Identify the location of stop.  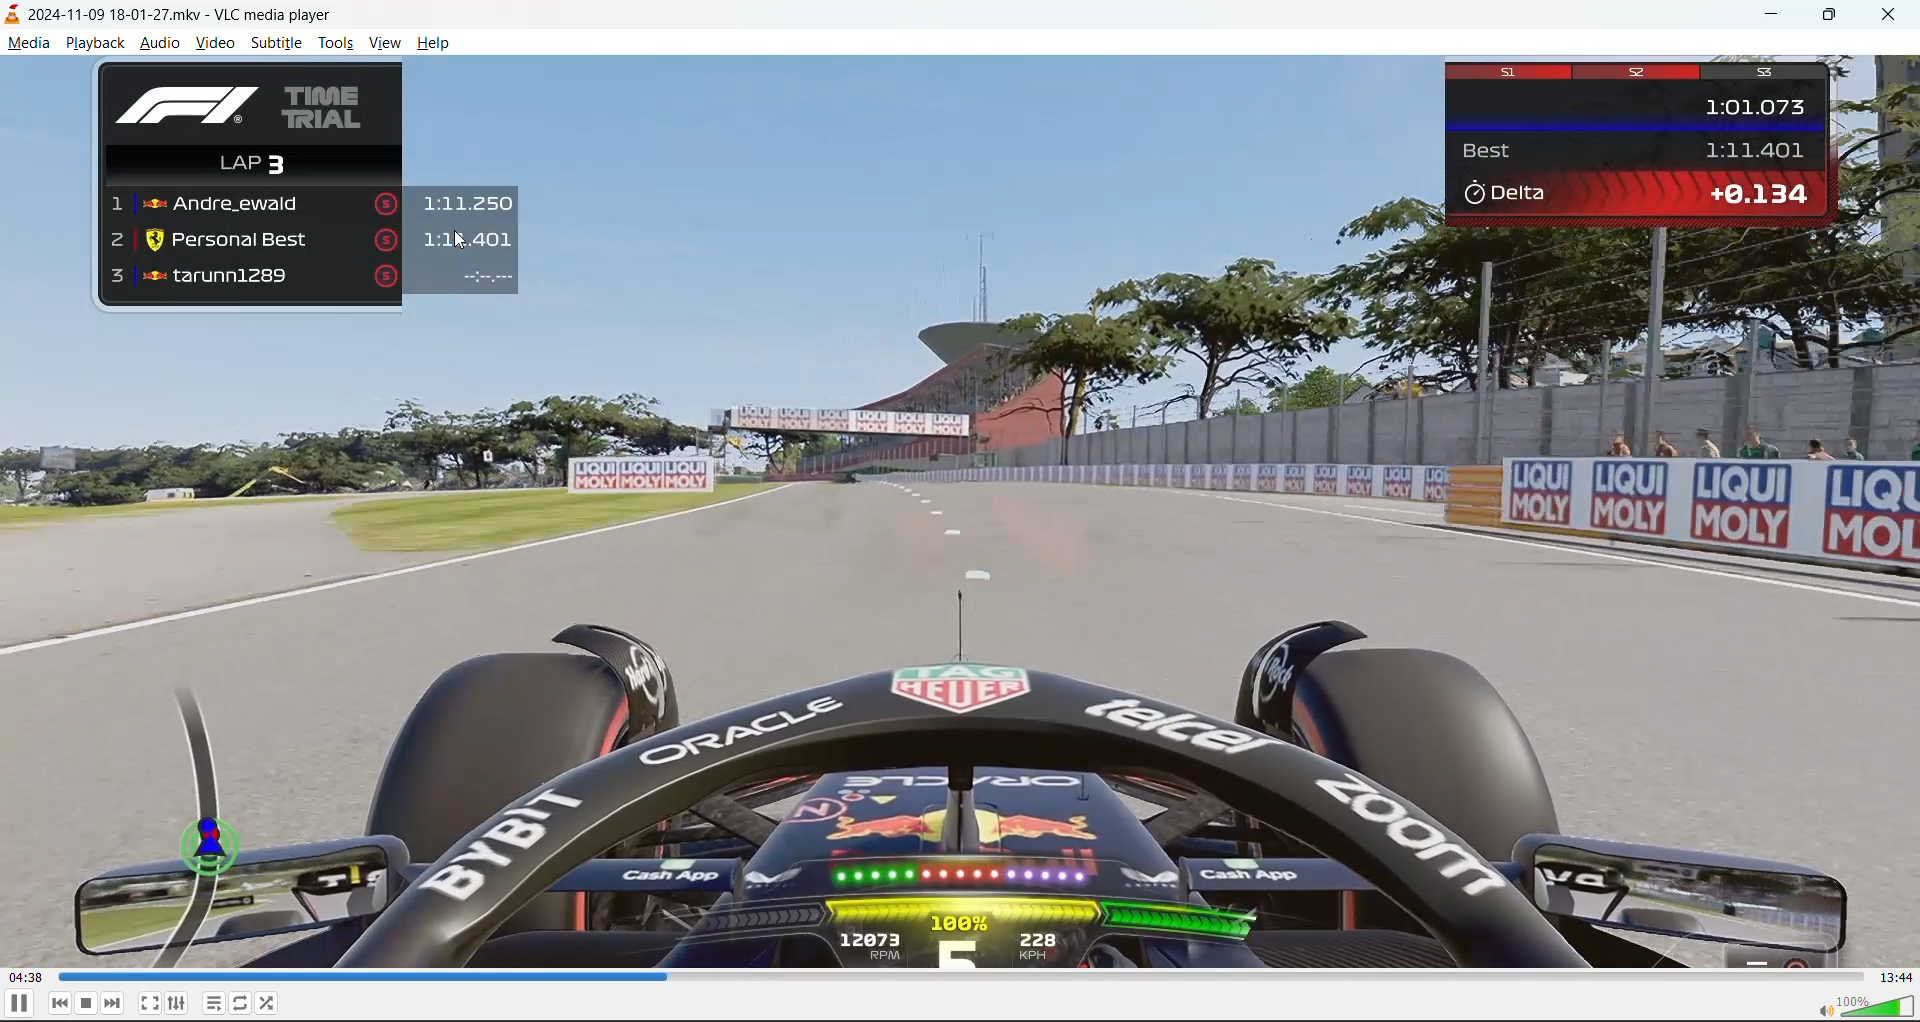
(84, 1004).